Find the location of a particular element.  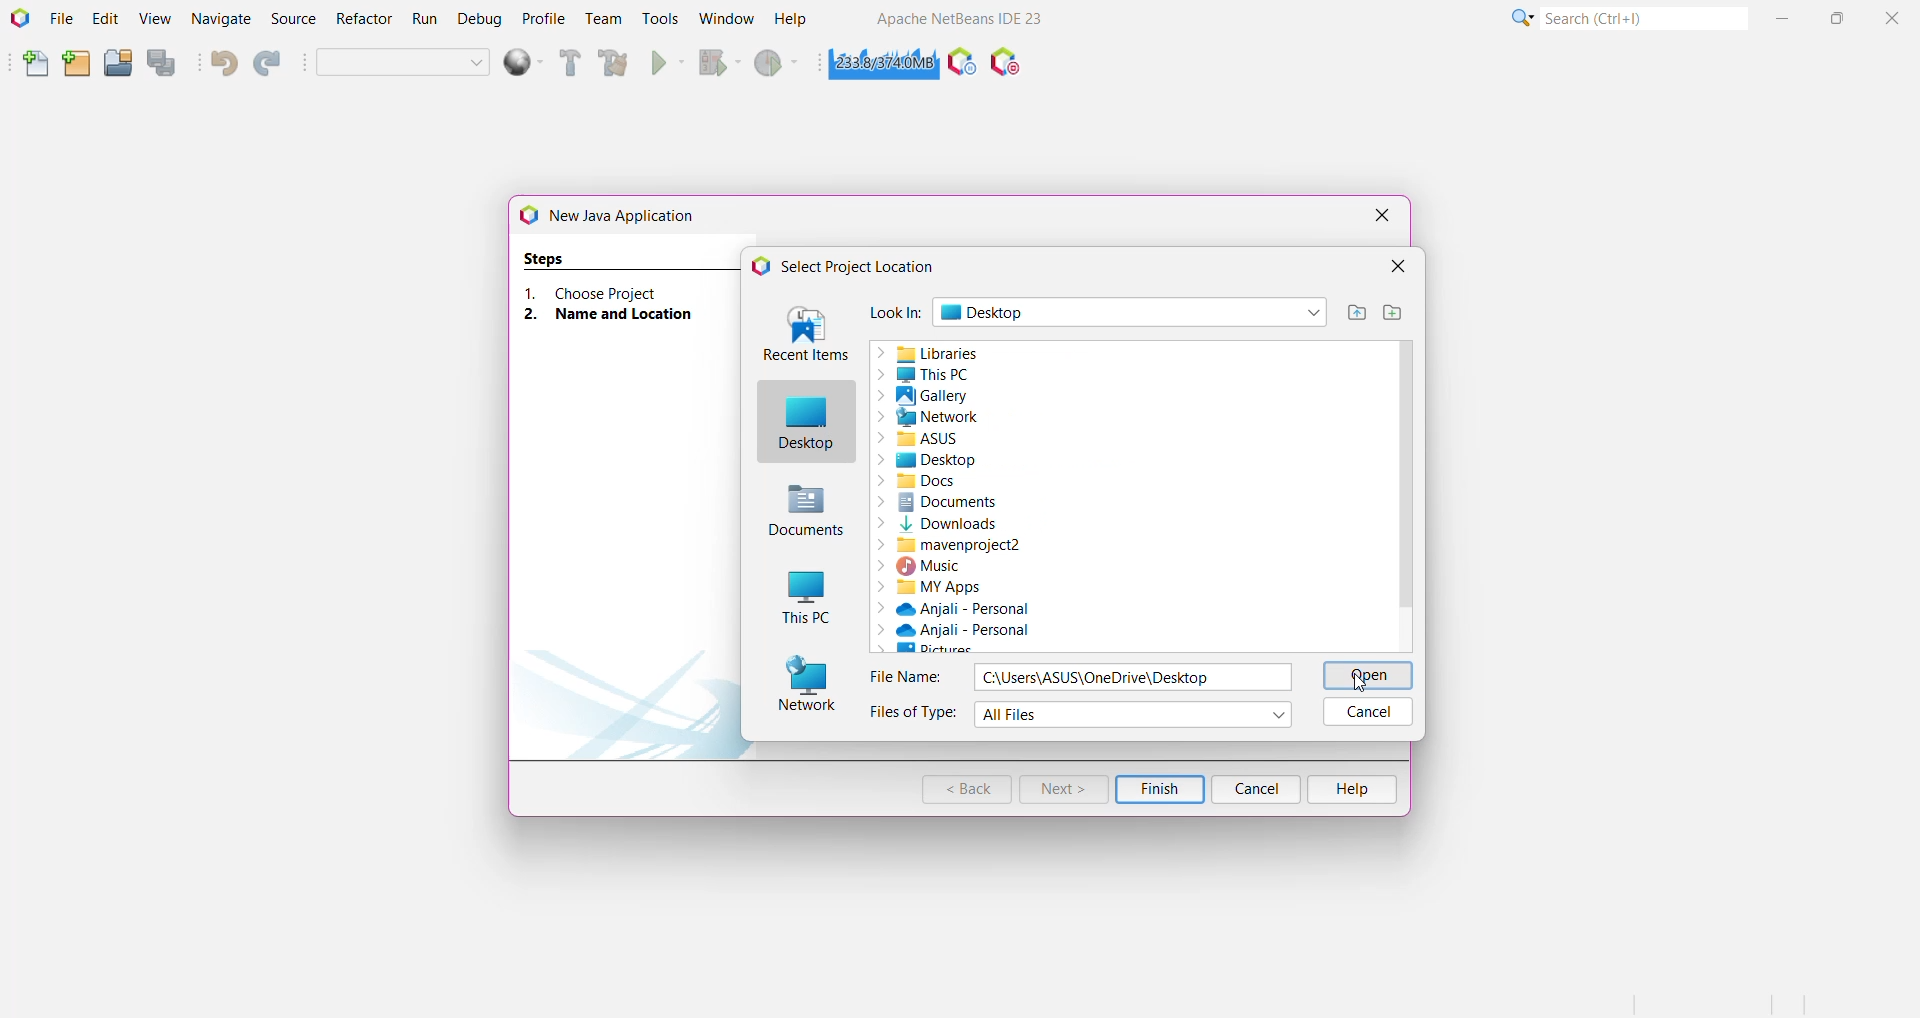

Select Project Location is located at coordinates (853, 266).